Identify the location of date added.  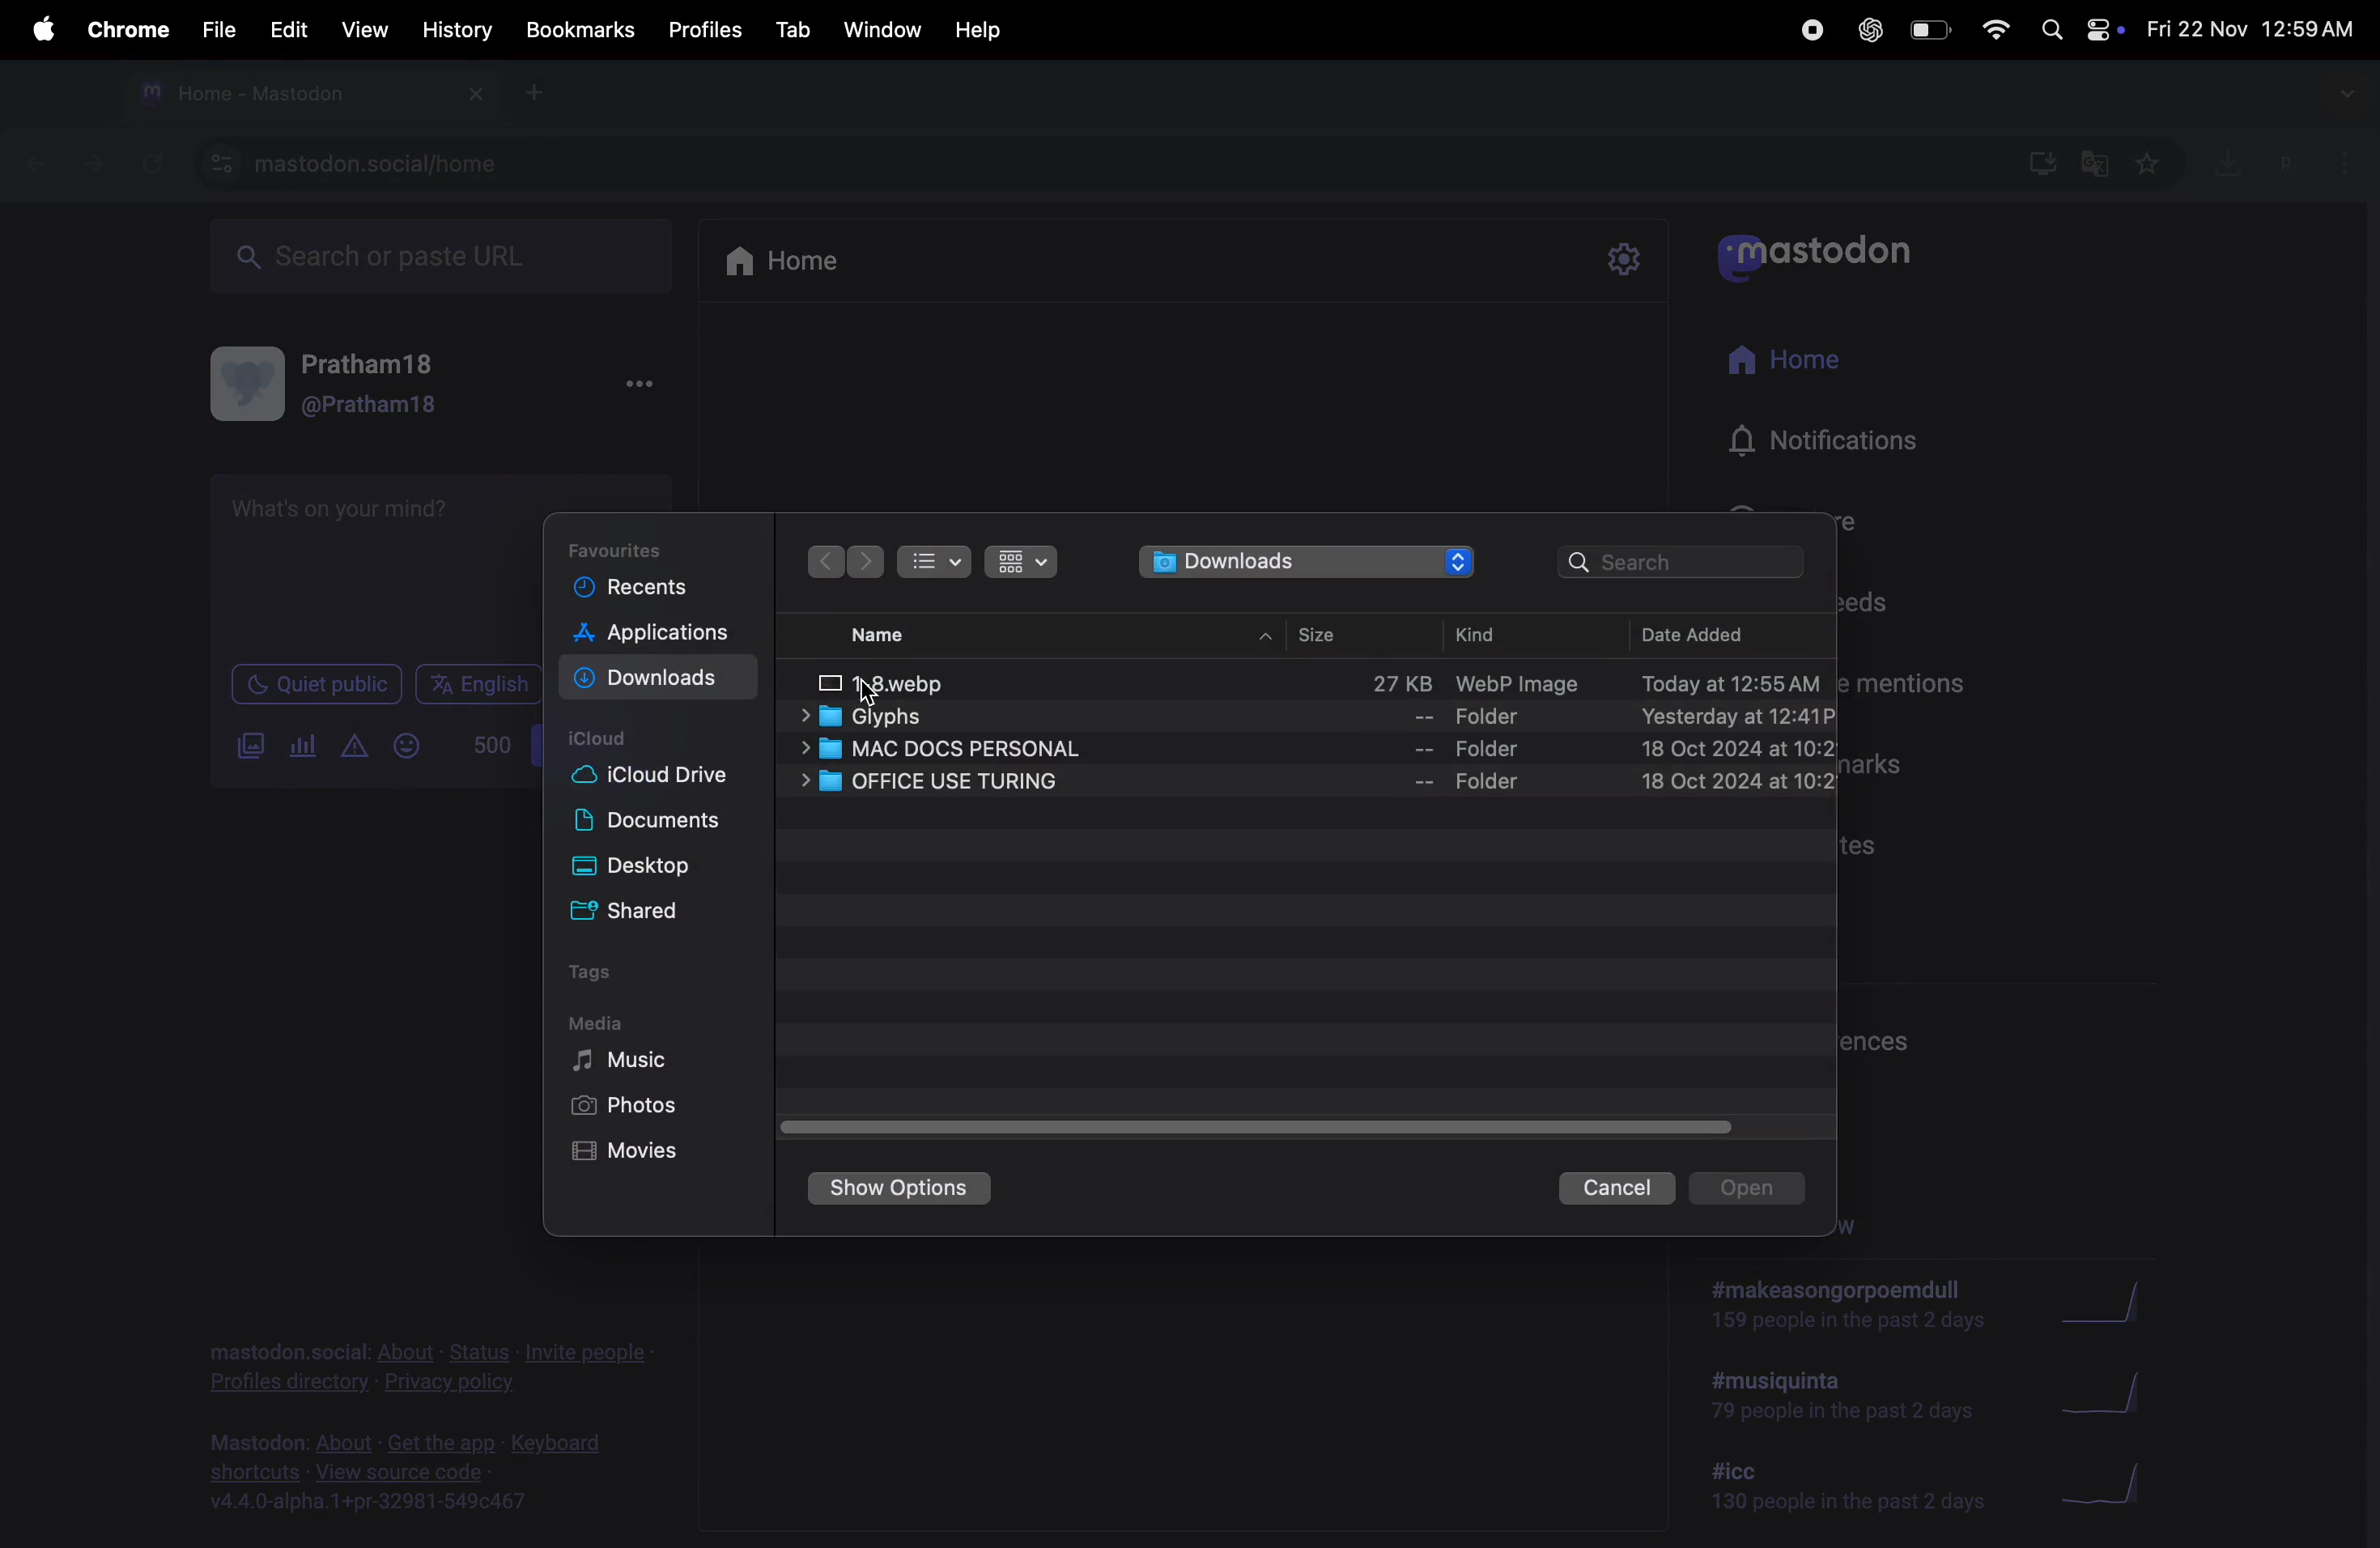
(1704, 634).